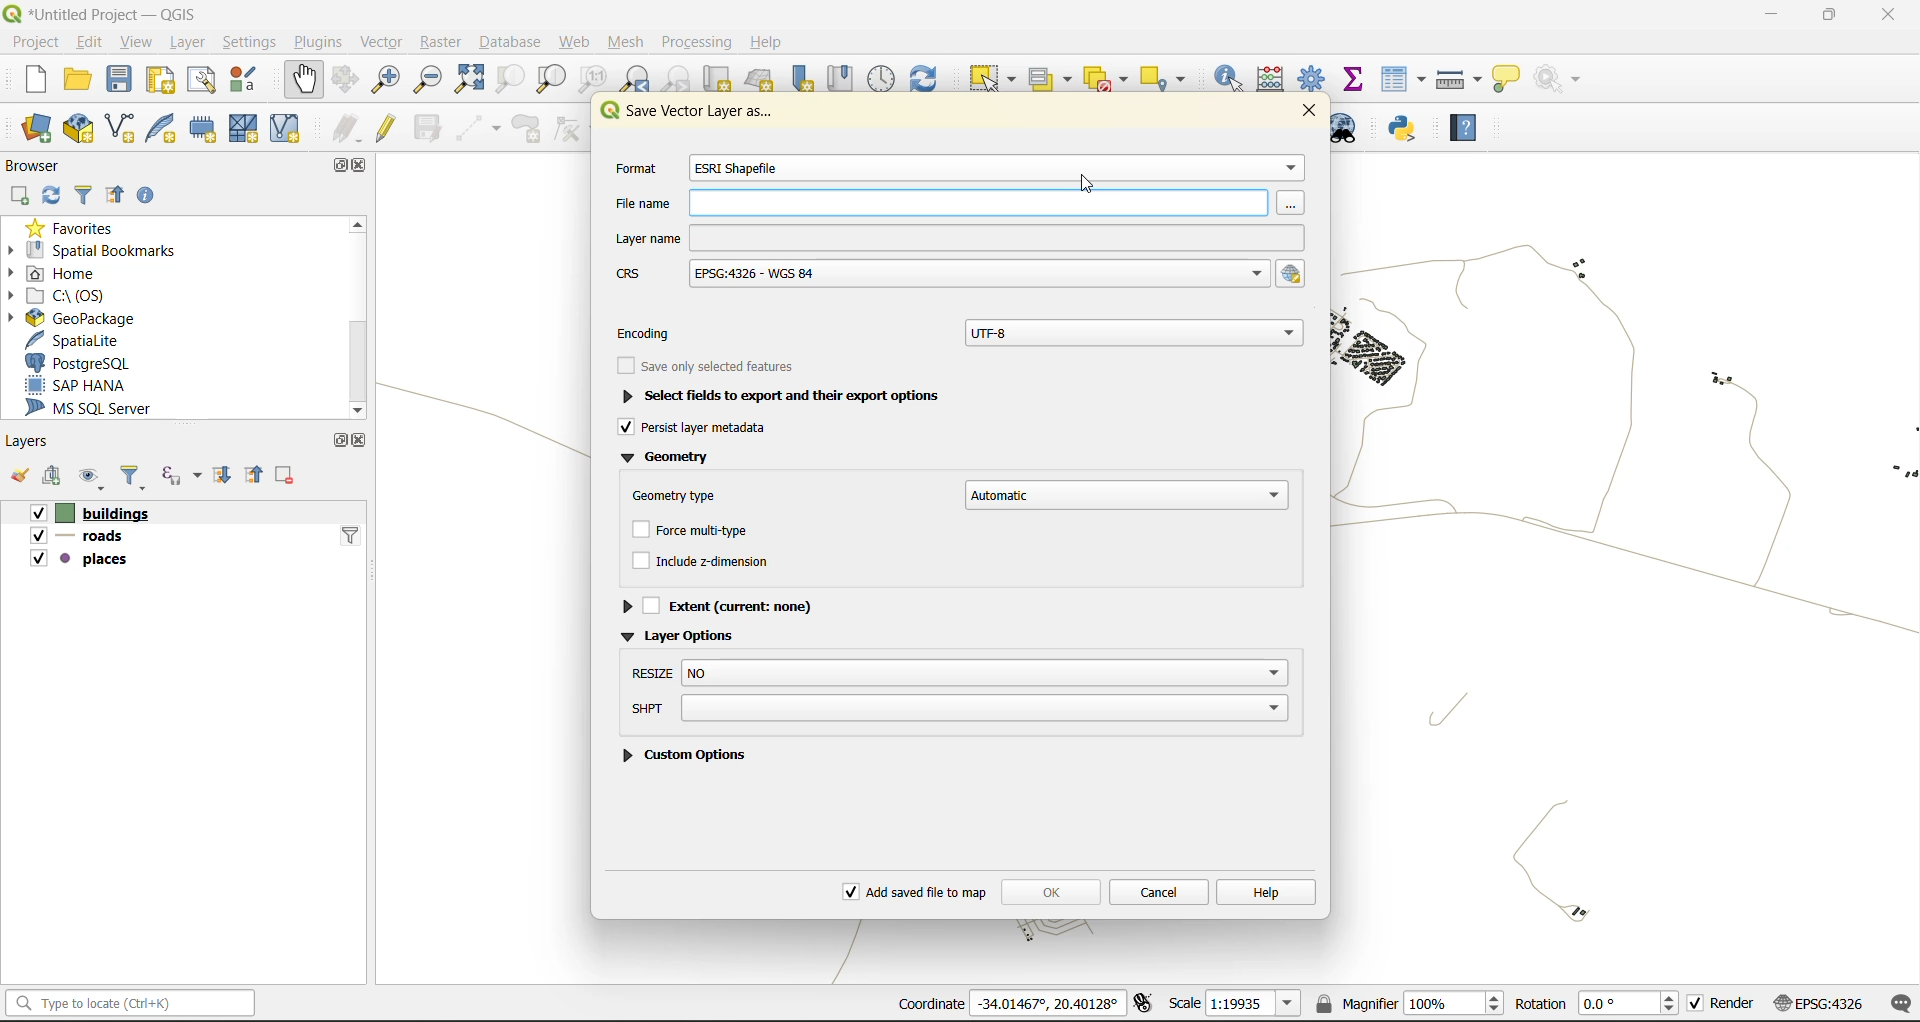  What do you see at coordinates (1403, 81) in the screenshot?
I see `attributes table` at bounding box center [1403, 81].